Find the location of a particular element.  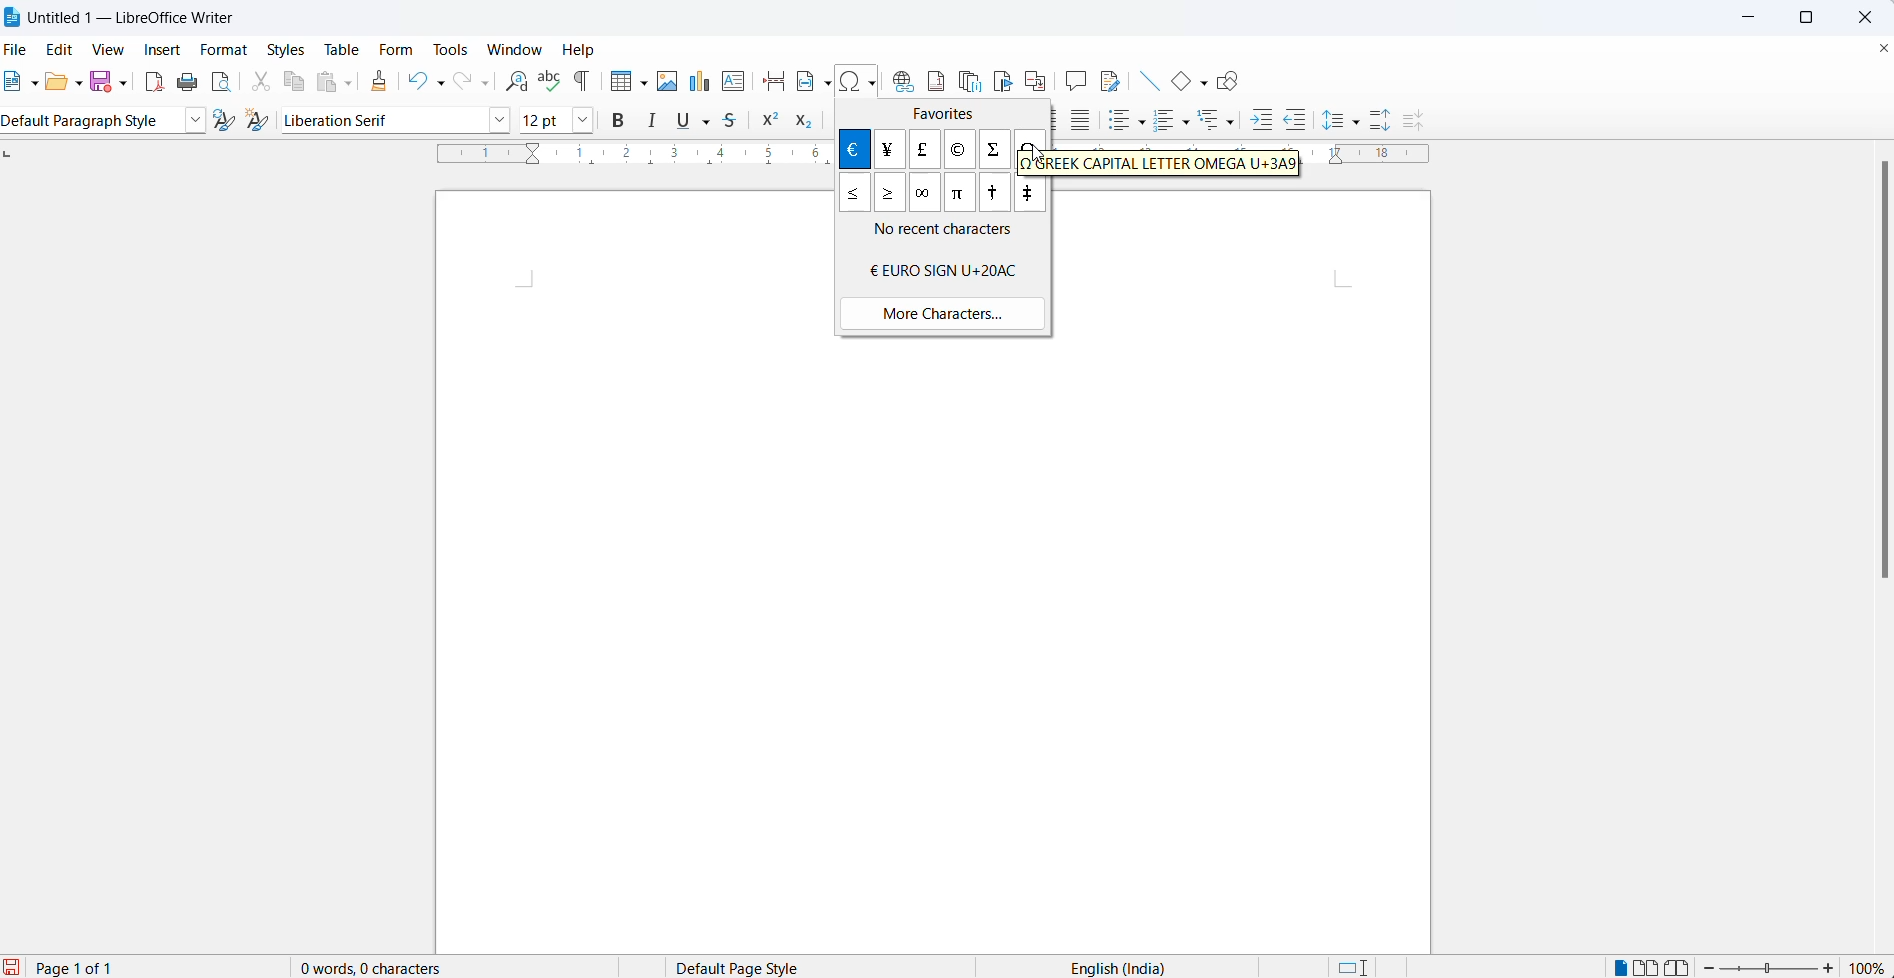

insert is located at coordinates (162, 48).